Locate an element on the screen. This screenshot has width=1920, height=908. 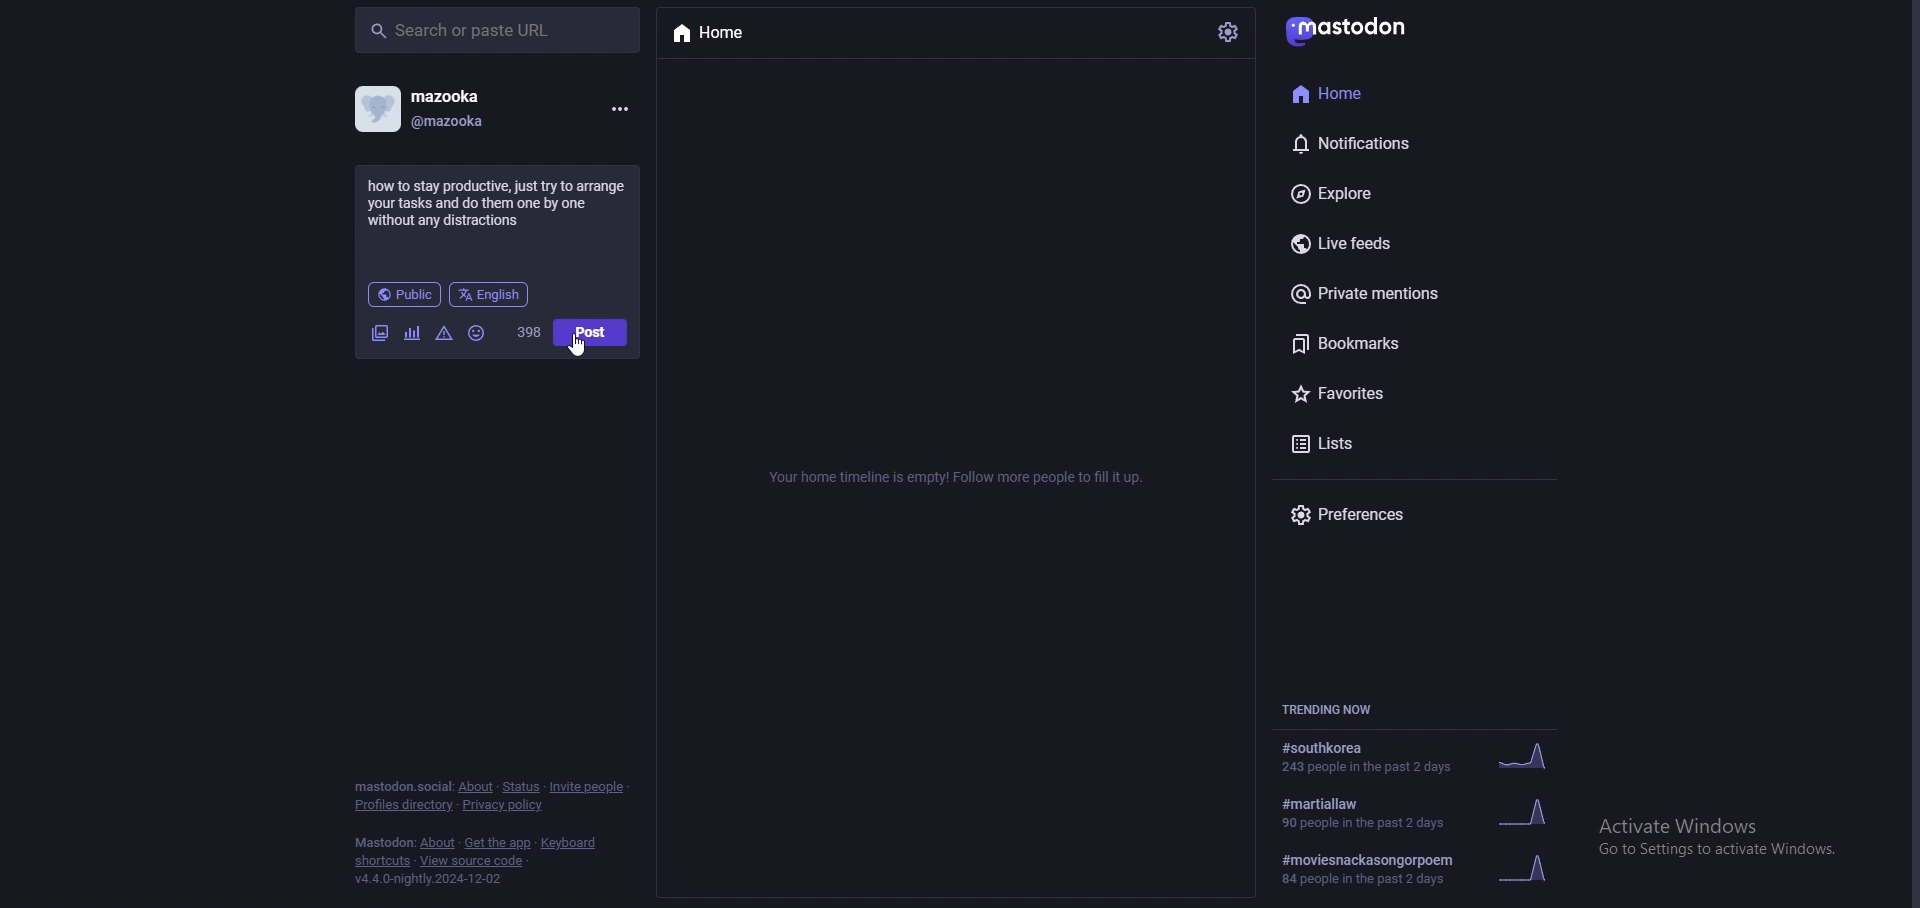
mastodon is located at coordinates (1359, 28).